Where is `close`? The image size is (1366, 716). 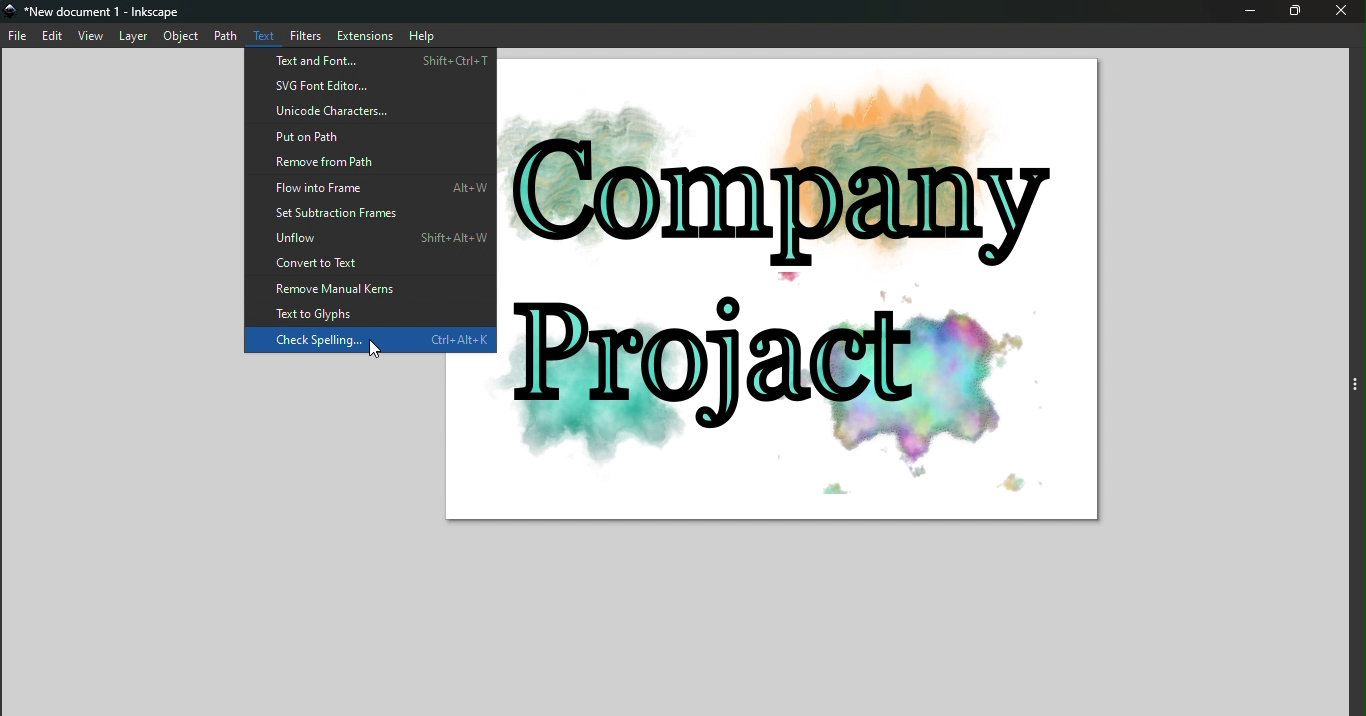 close is located at coordinates (1346, 11).